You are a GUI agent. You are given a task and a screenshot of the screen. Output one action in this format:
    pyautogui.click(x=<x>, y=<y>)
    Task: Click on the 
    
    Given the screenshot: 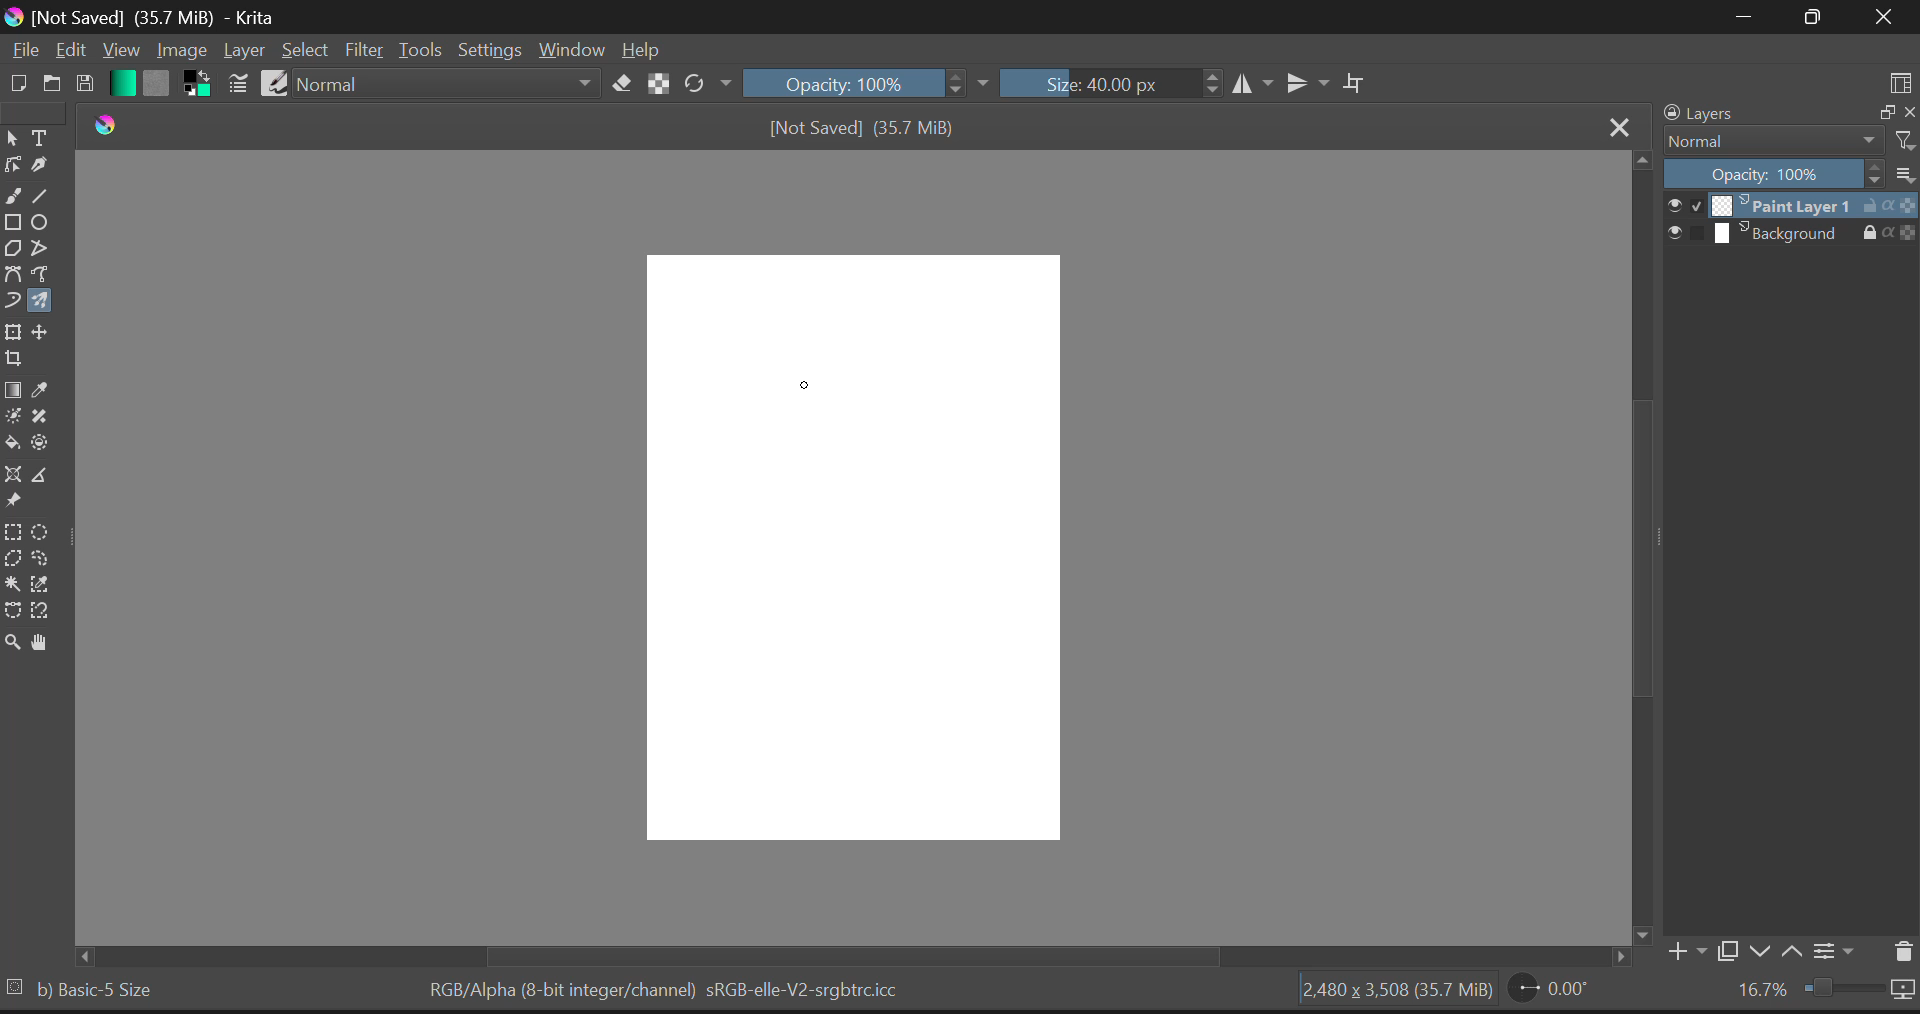 What is the action you would take?
    pyautogui.click(x=80, y=950)
    